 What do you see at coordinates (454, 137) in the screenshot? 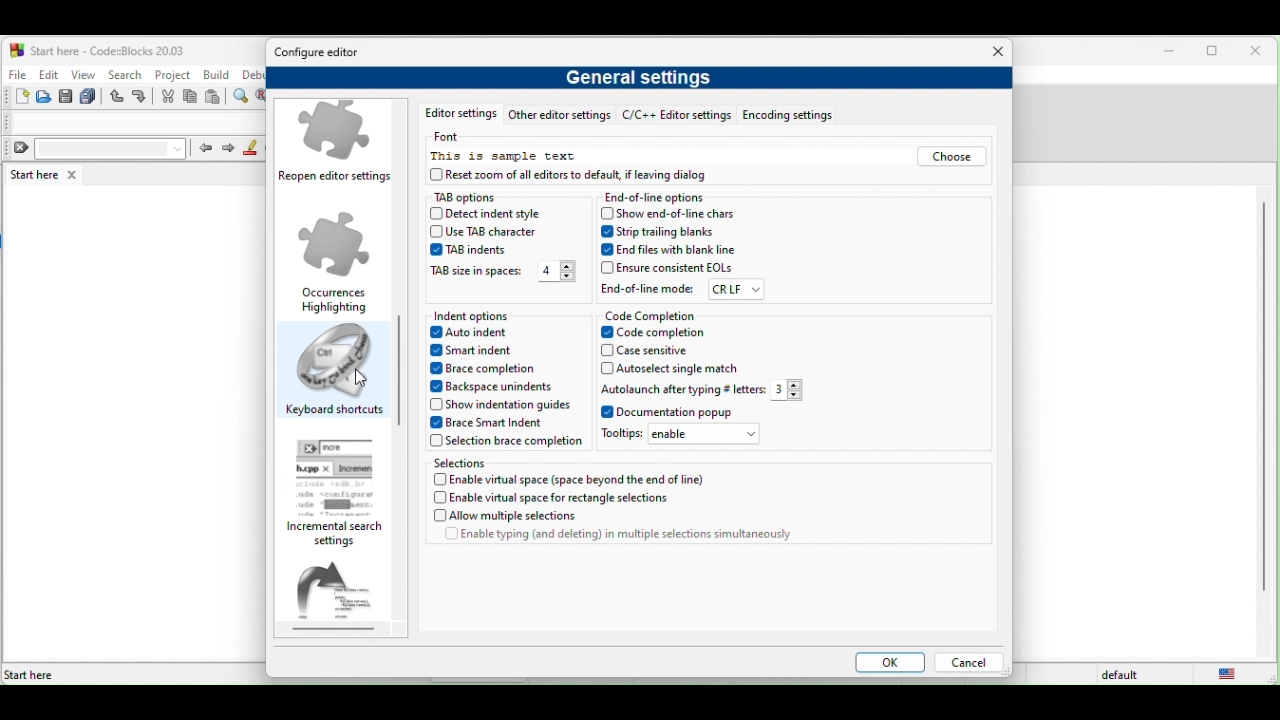
I see `font` at bounding box center [454, 137].